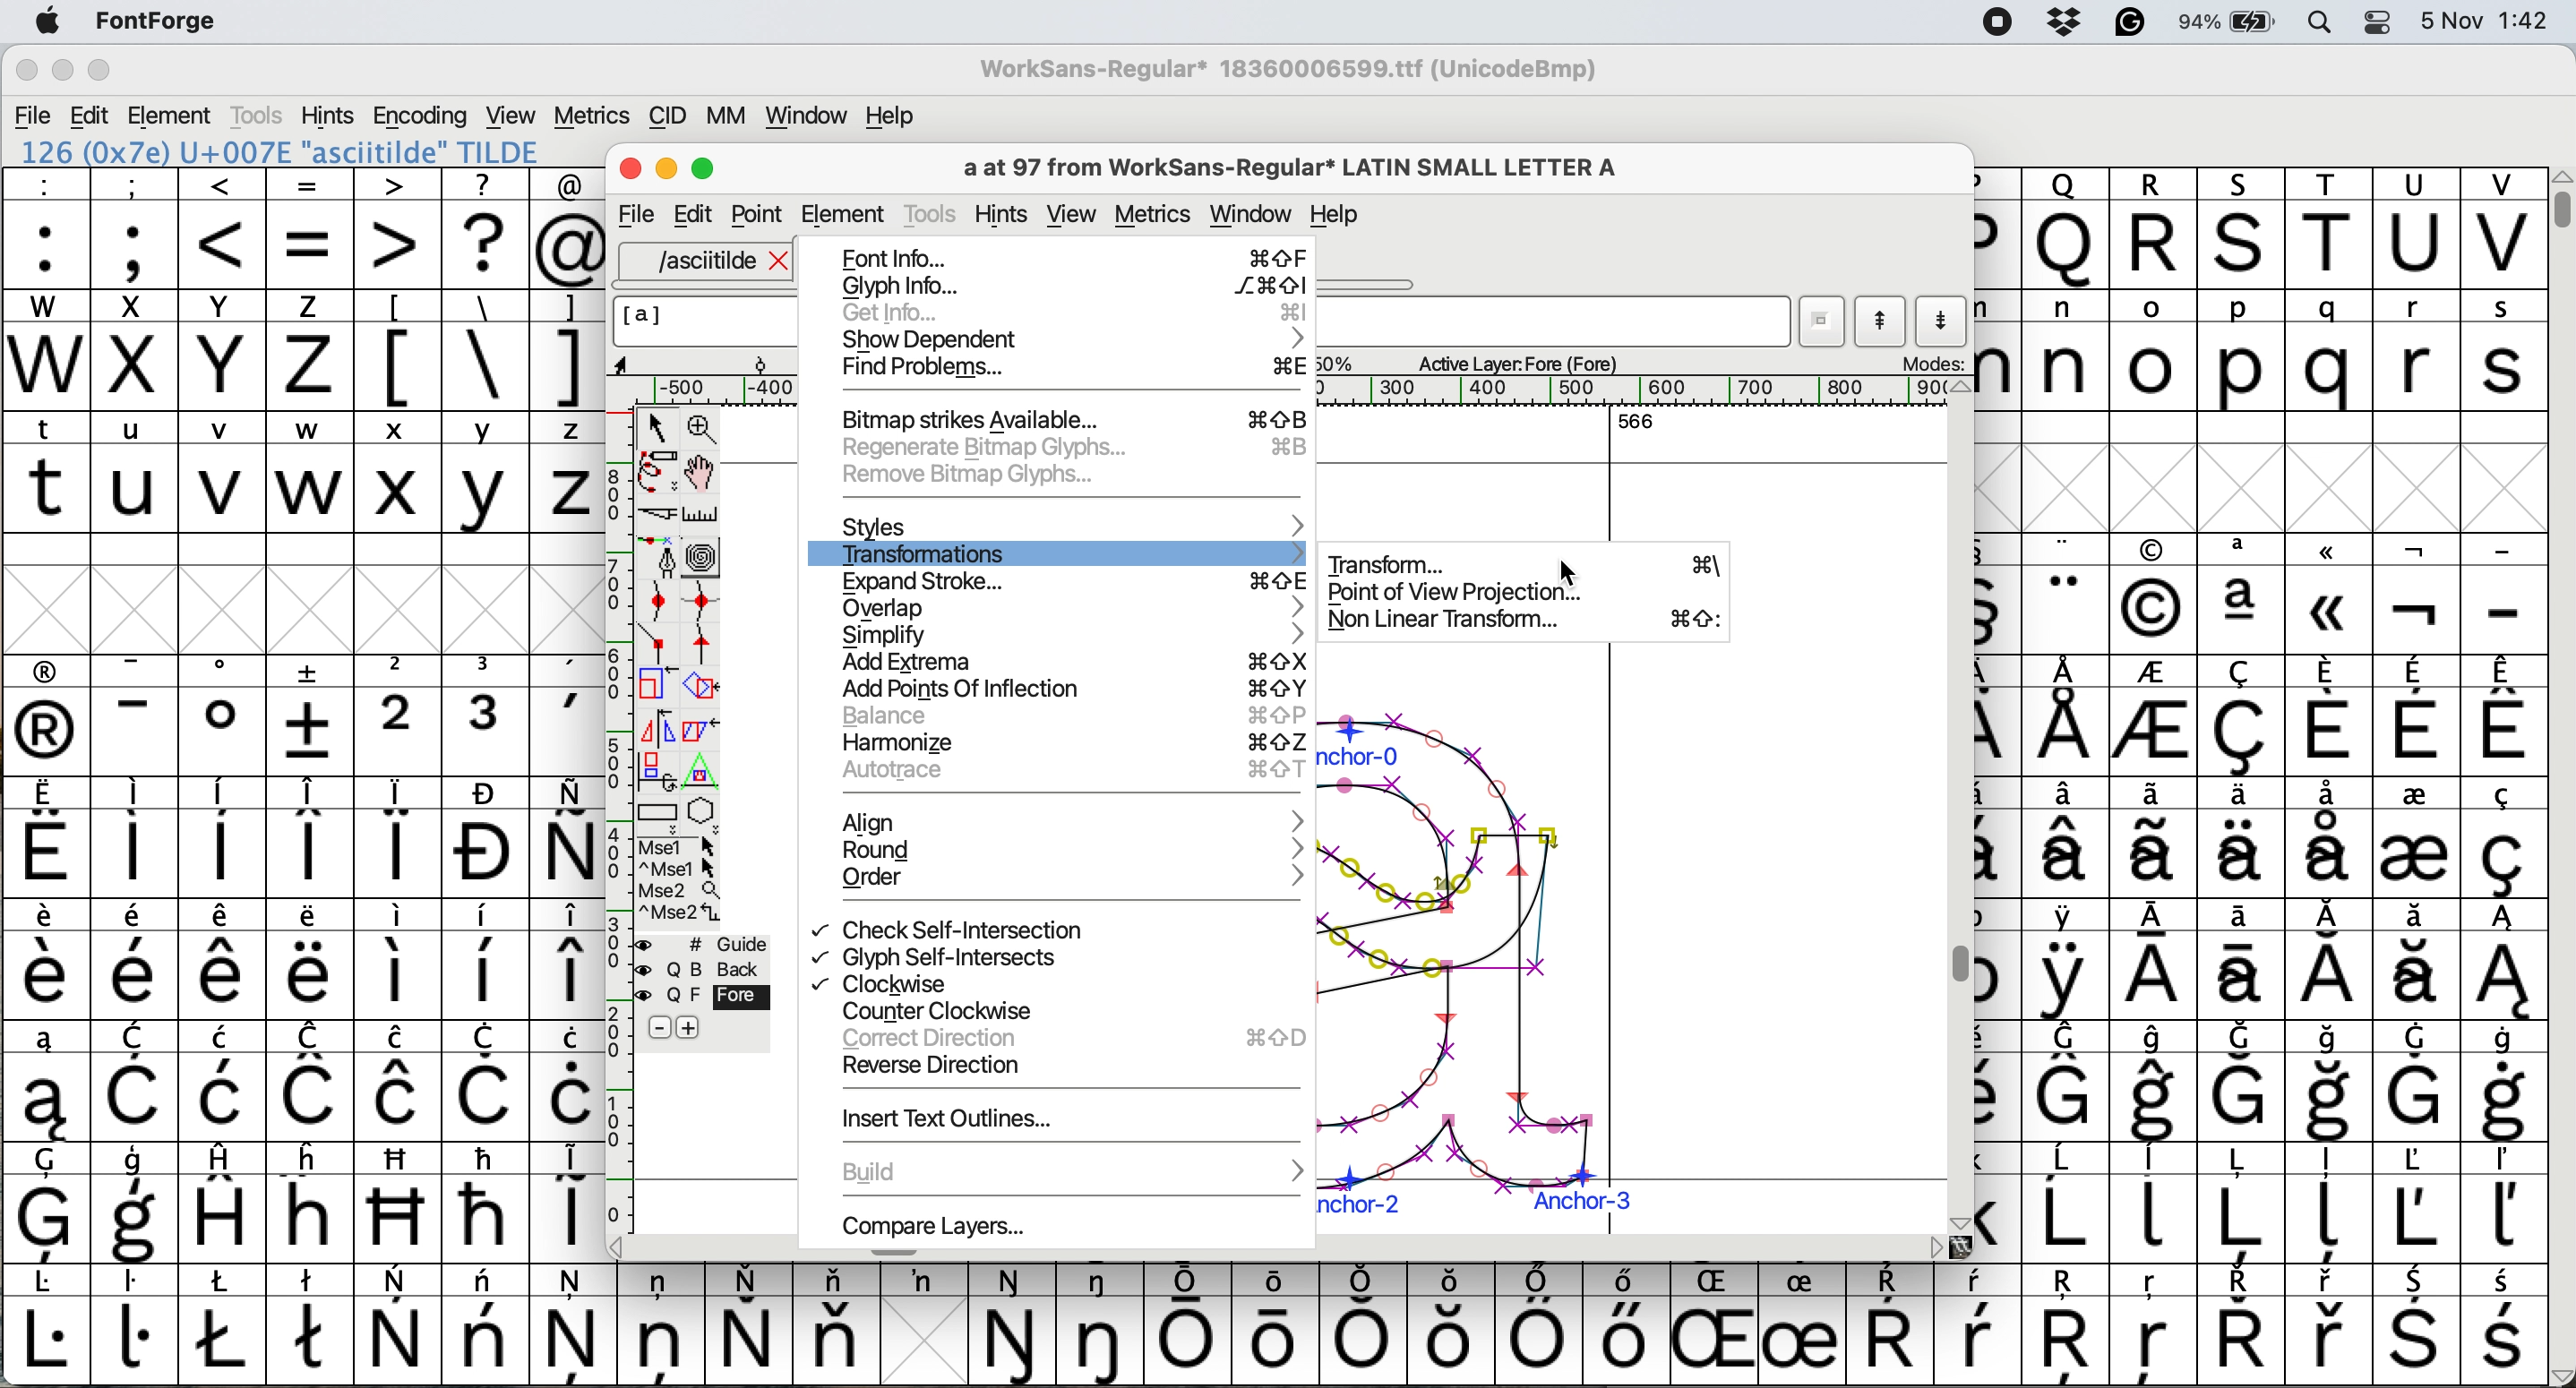  I want to click on font info, so click(1073, 257).